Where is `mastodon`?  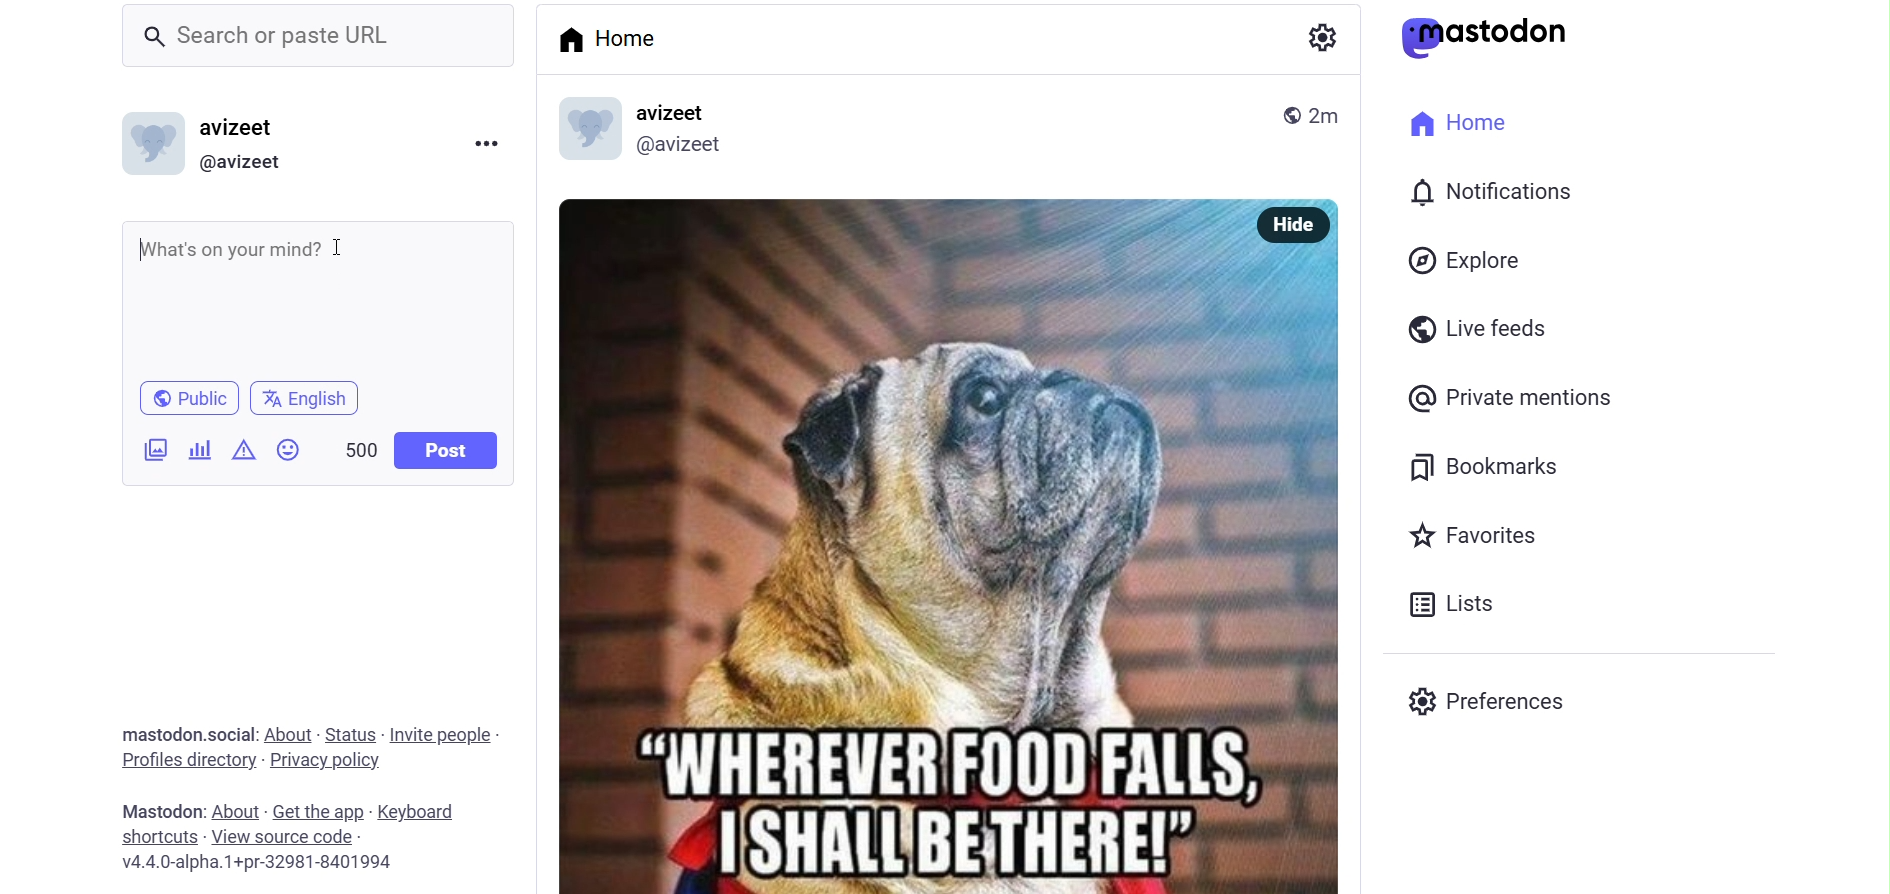 mastodon is located at coordinates (1489, 36).